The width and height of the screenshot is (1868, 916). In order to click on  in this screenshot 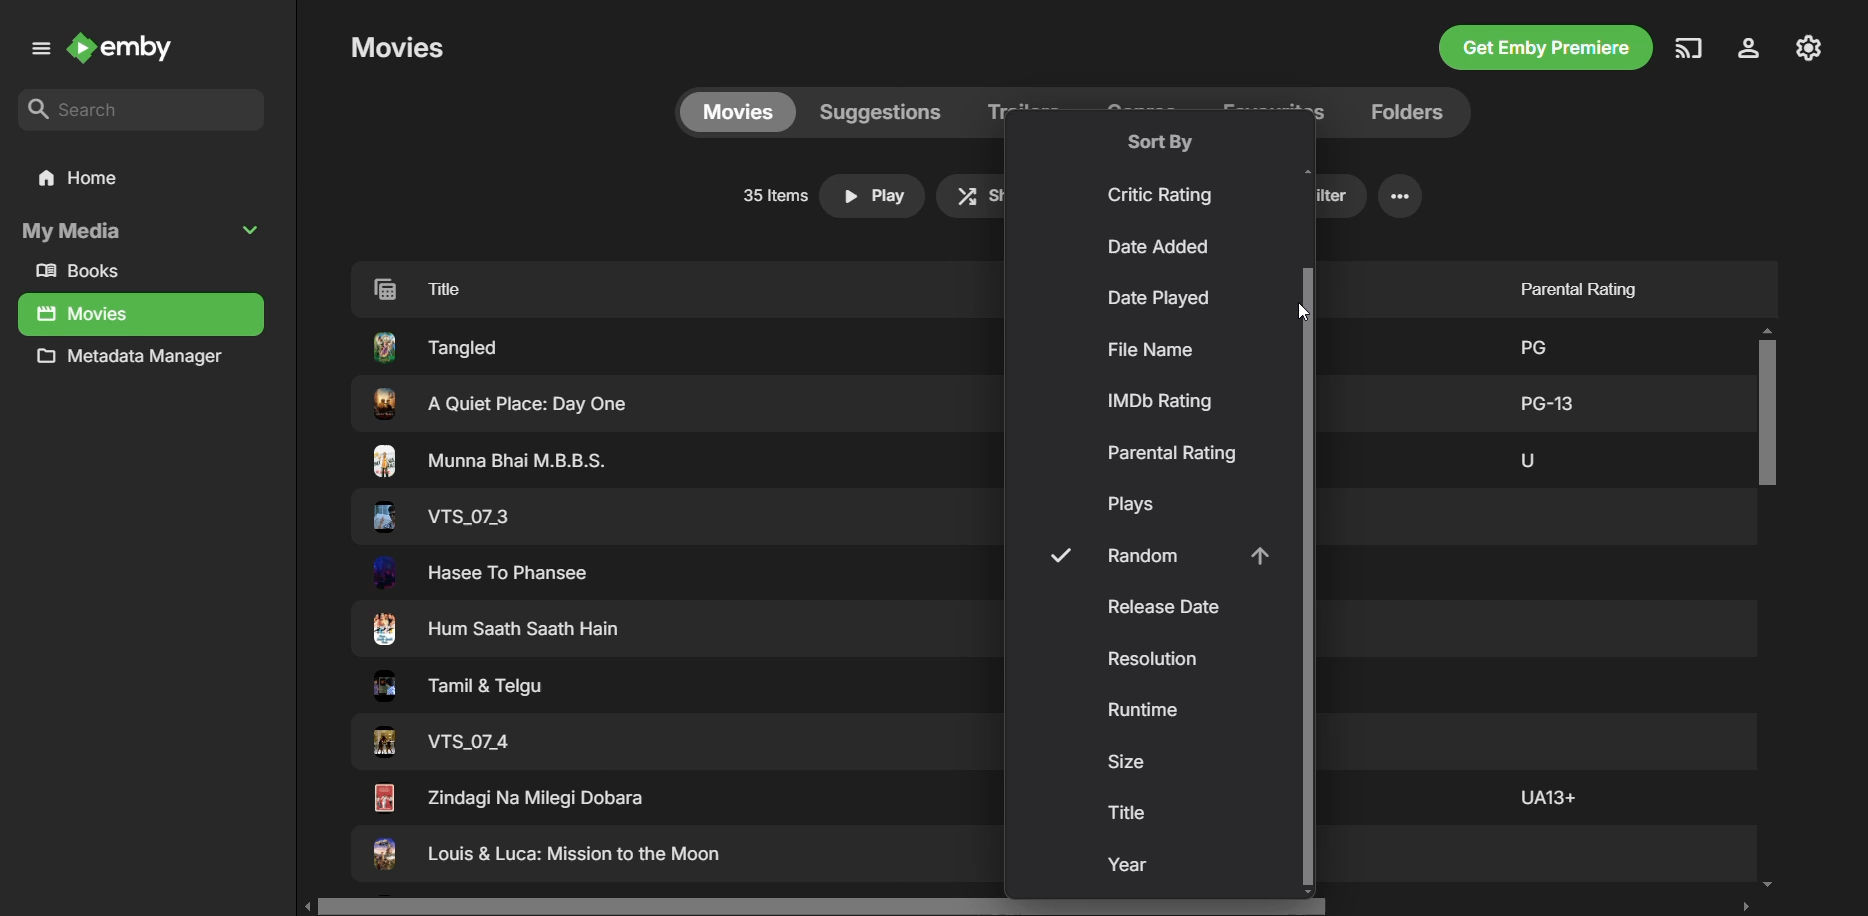, I will do `click(452, 689)`.